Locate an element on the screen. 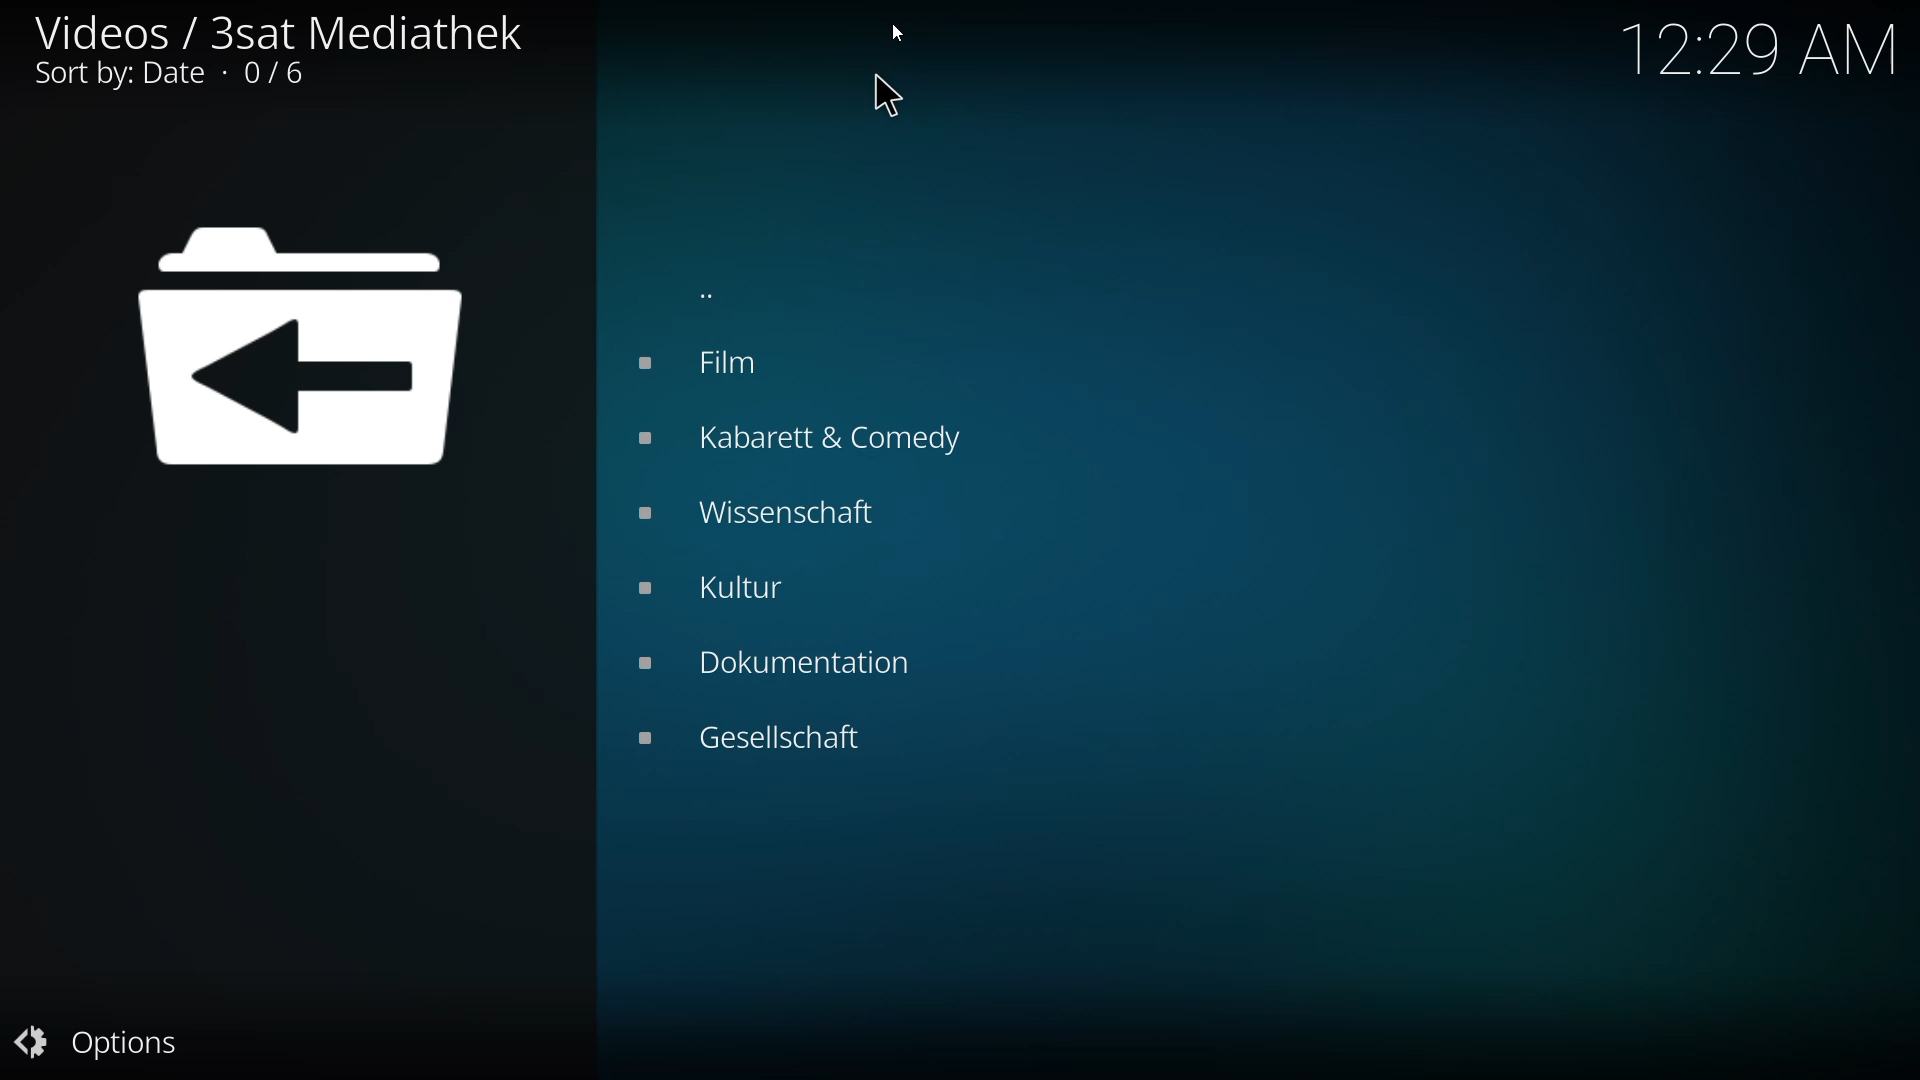  bac is located at coordinates (715, 292).